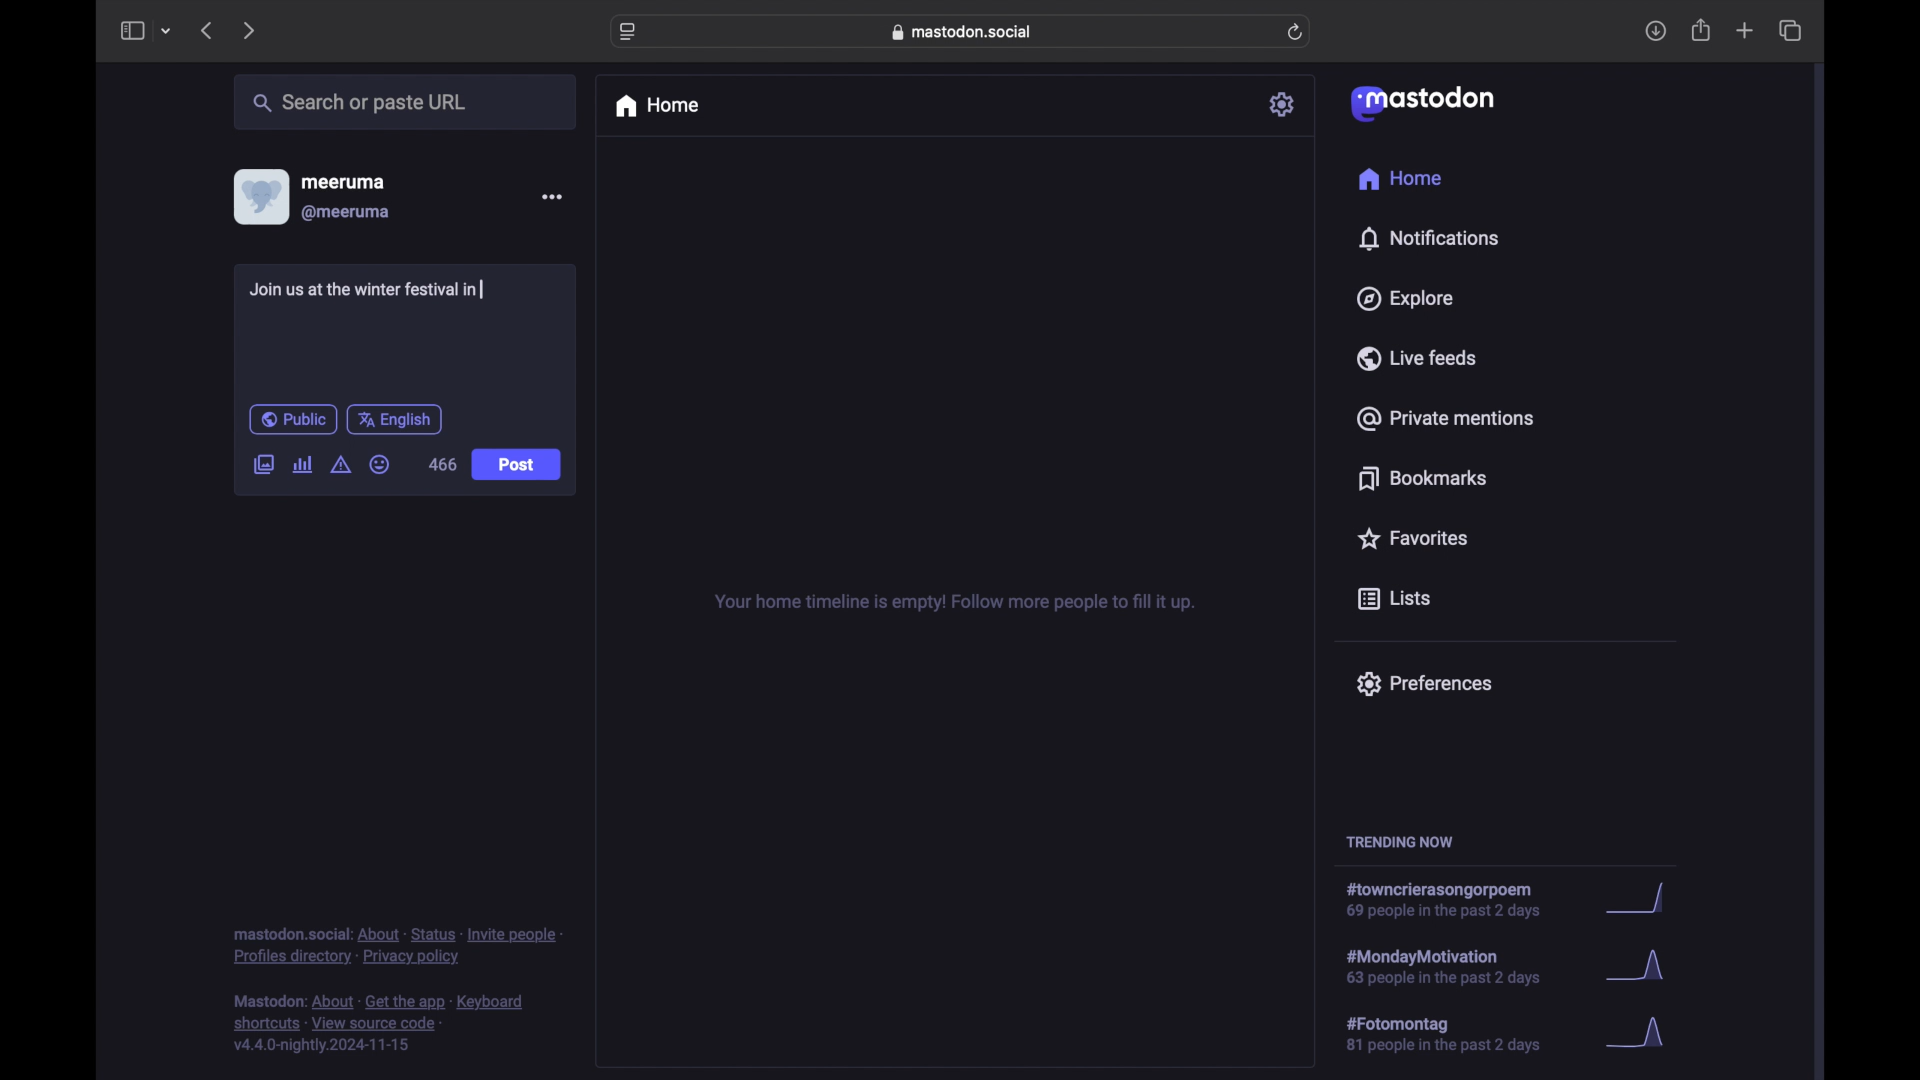  What do you see at coordinates (1641, 900) in the screenshot?
I see `graph` at bounding box center [1641, 900].